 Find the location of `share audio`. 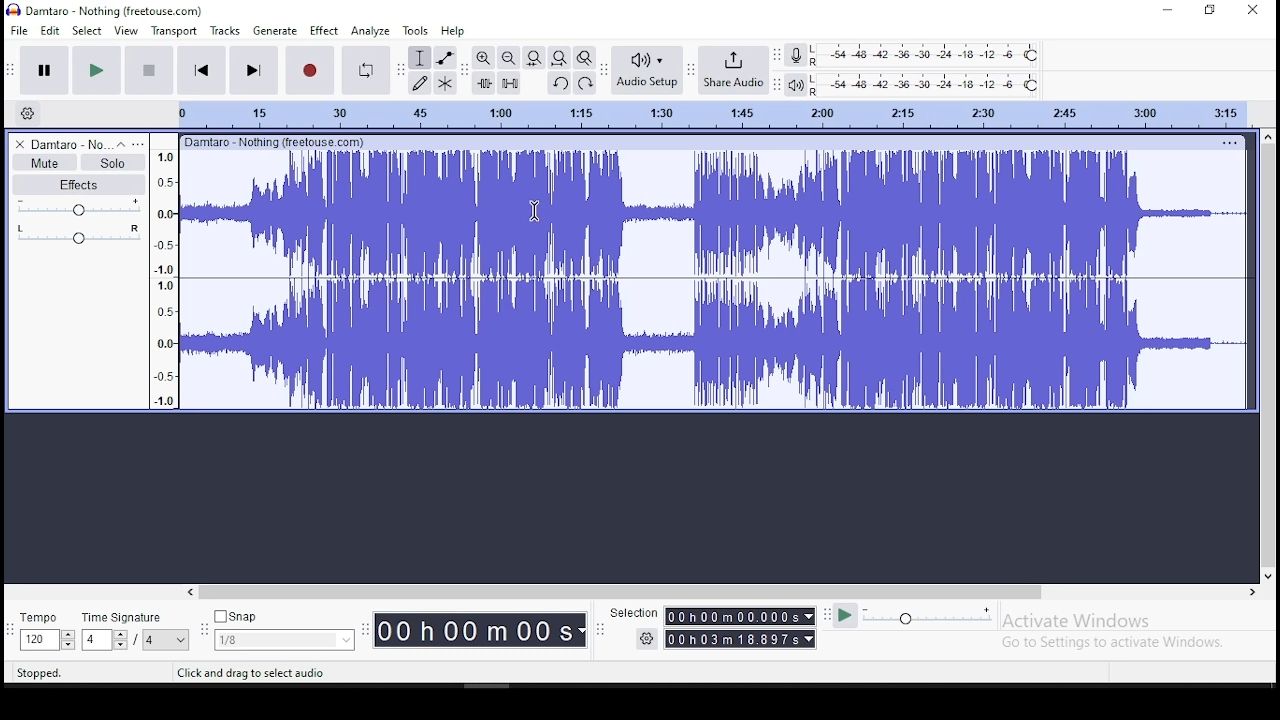

share audio is located at coordinates (734, 68).